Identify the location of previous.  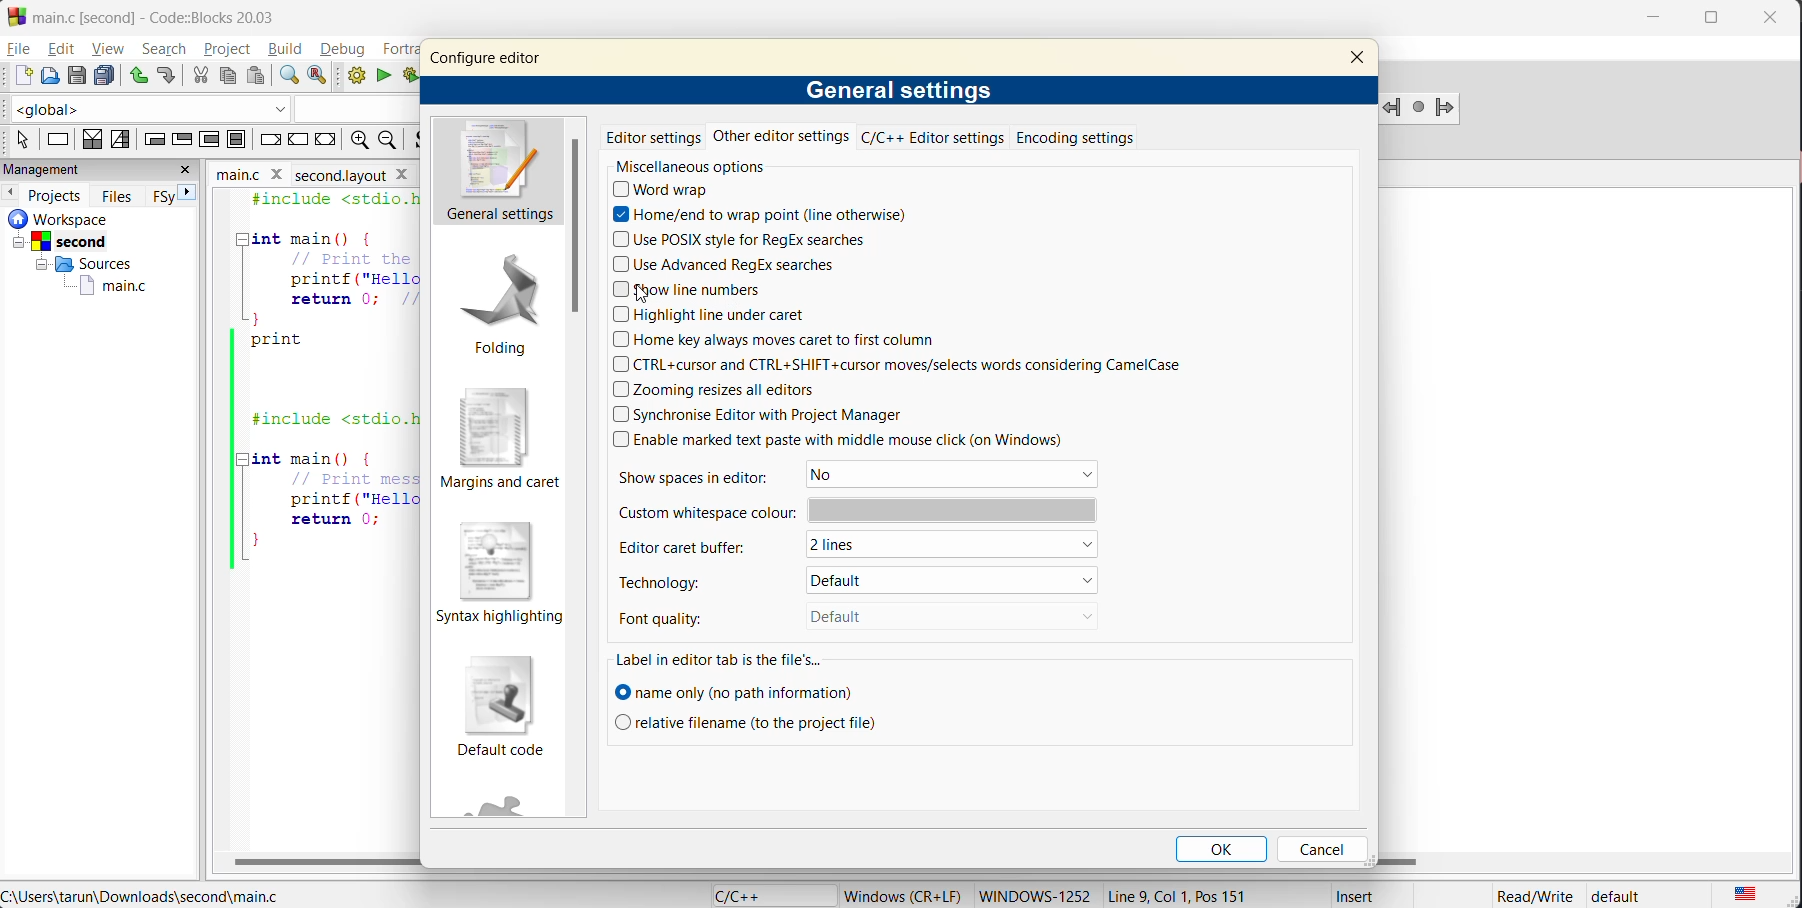
(12, 192).